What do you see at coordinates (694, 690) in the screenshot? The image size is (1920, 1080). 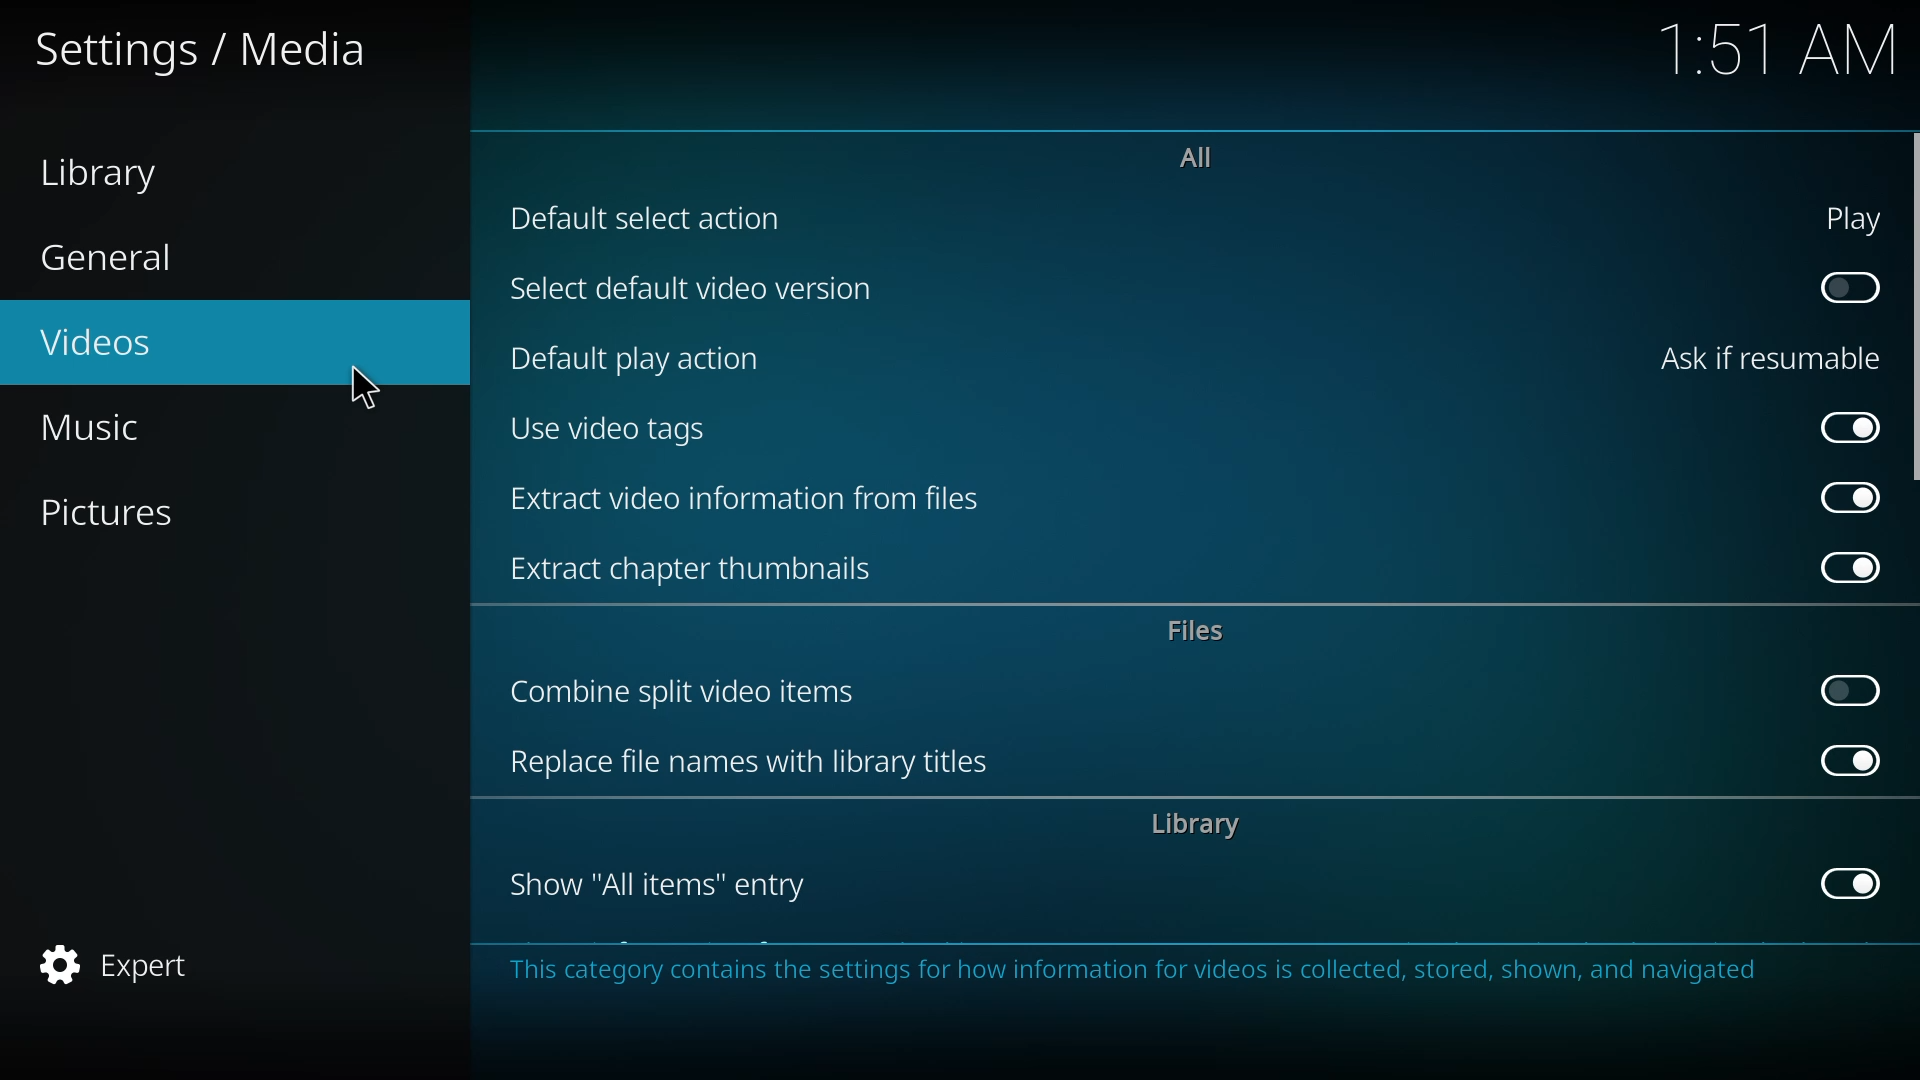 I see `combine split video items` at bounding box center [694, 690].